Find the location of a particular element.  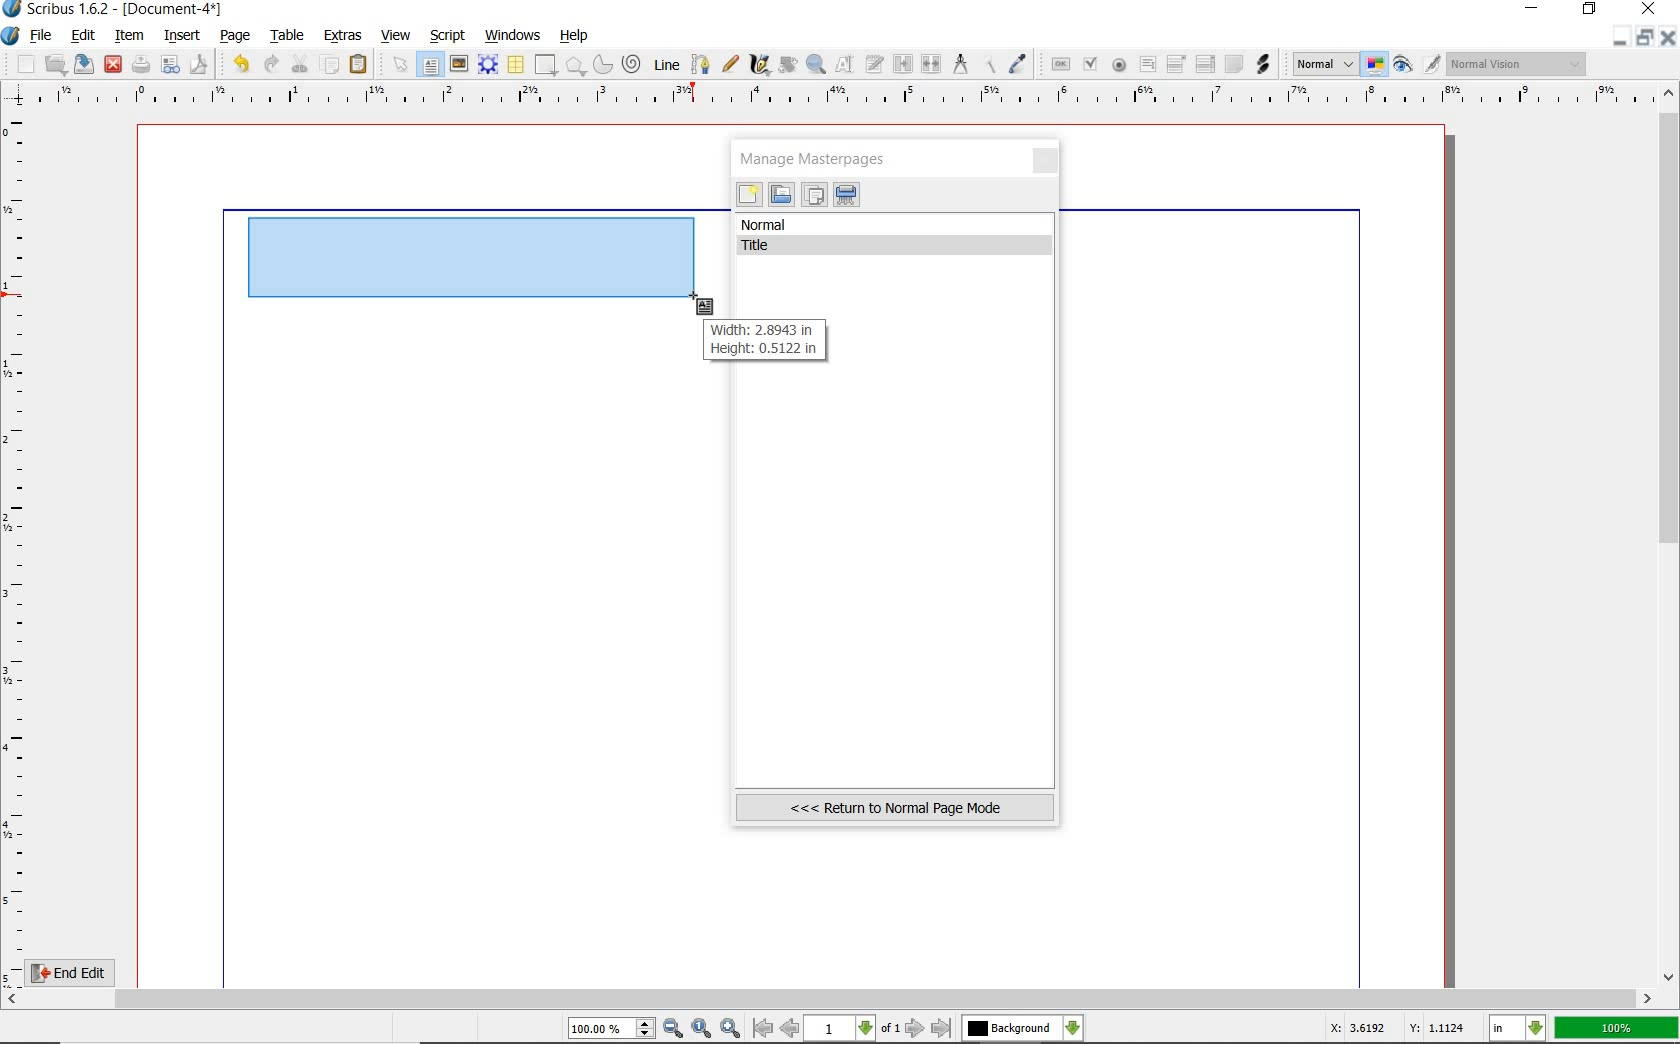

normal is located at coordinates (896, 225).